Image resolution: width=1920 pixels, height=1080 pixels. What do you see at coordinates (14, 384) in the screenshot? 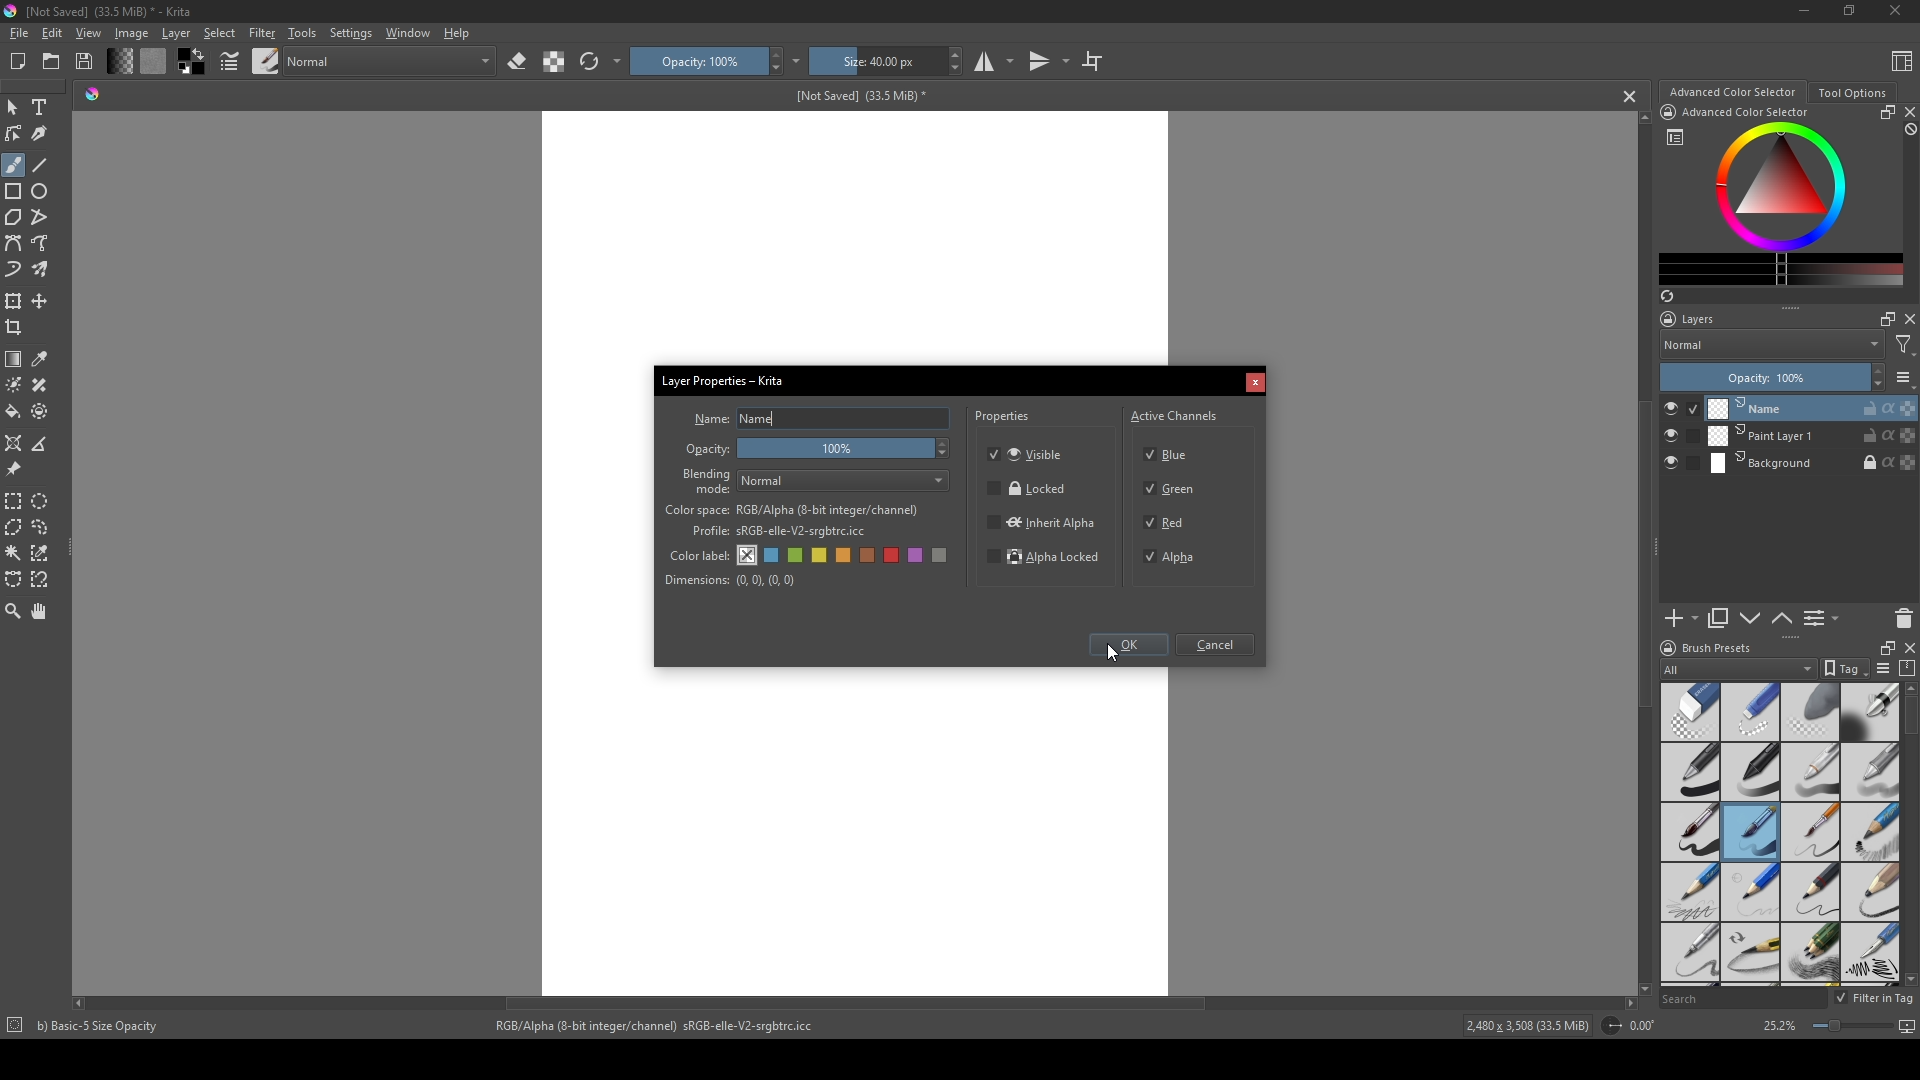
I see `colorize mask` at bounding box center [14, 384].